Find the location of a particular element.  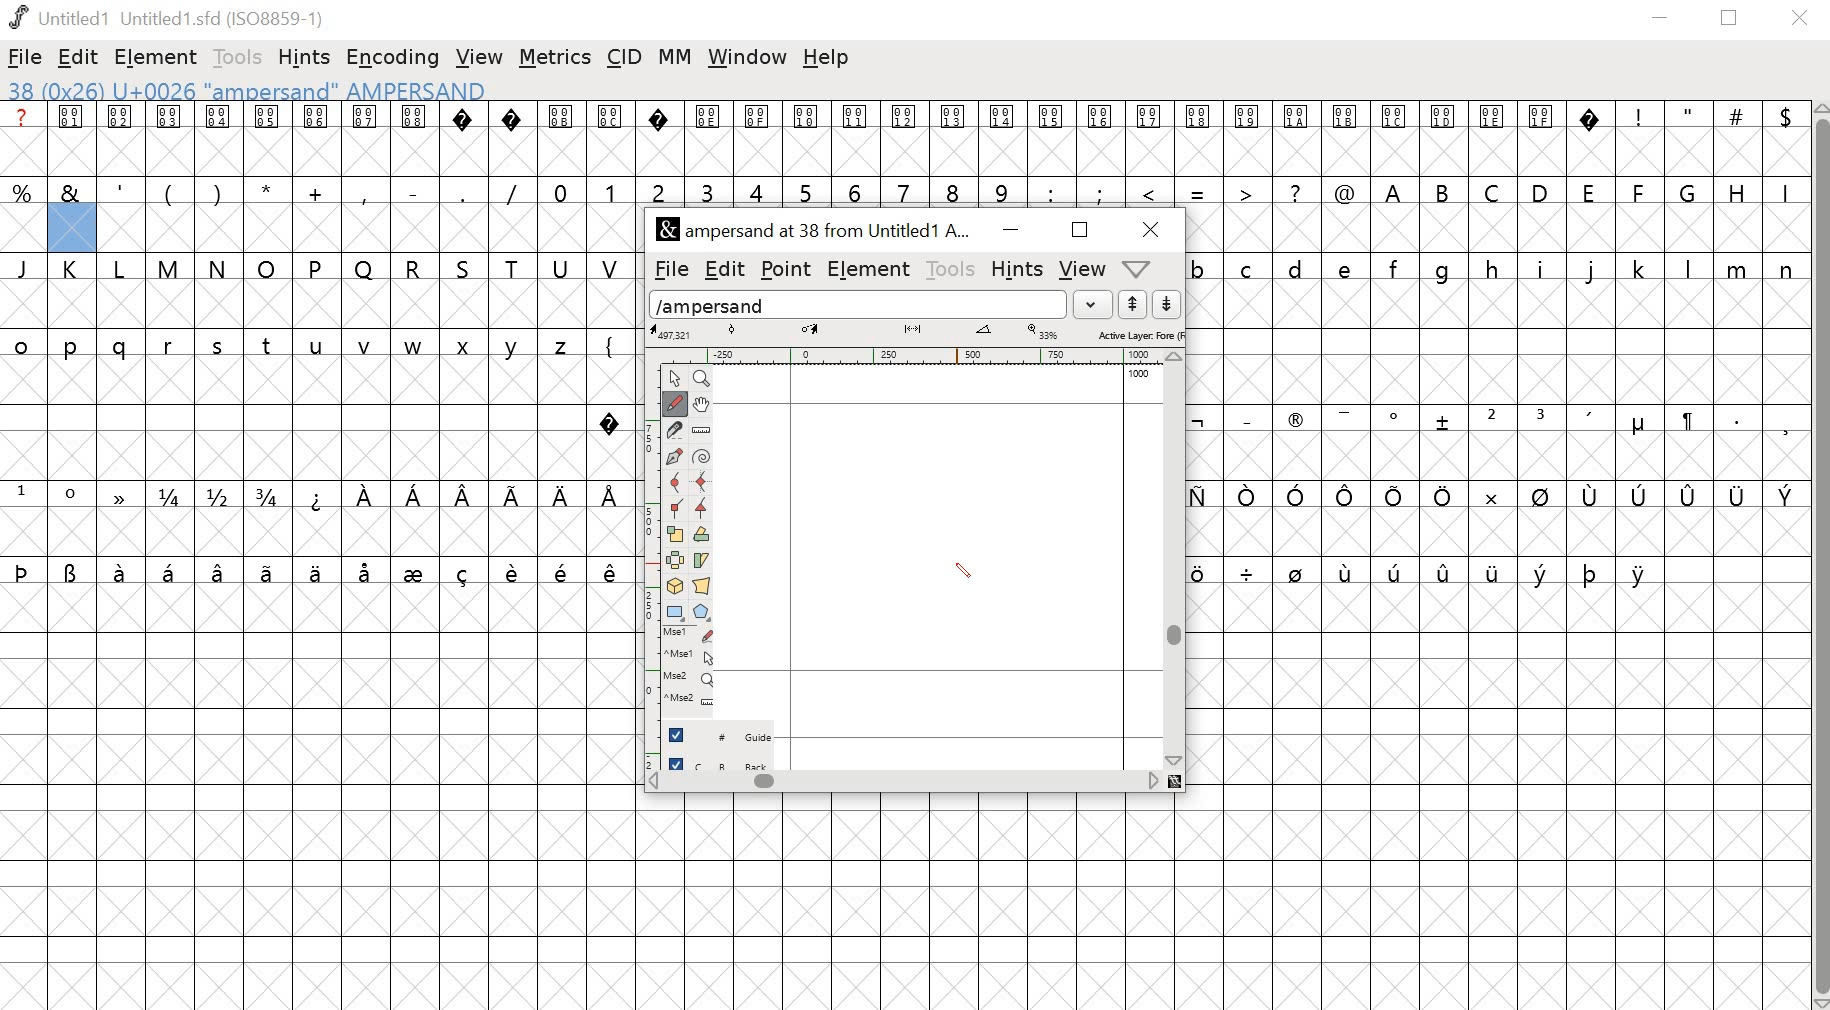

< is located at coordinates (1152, 191).